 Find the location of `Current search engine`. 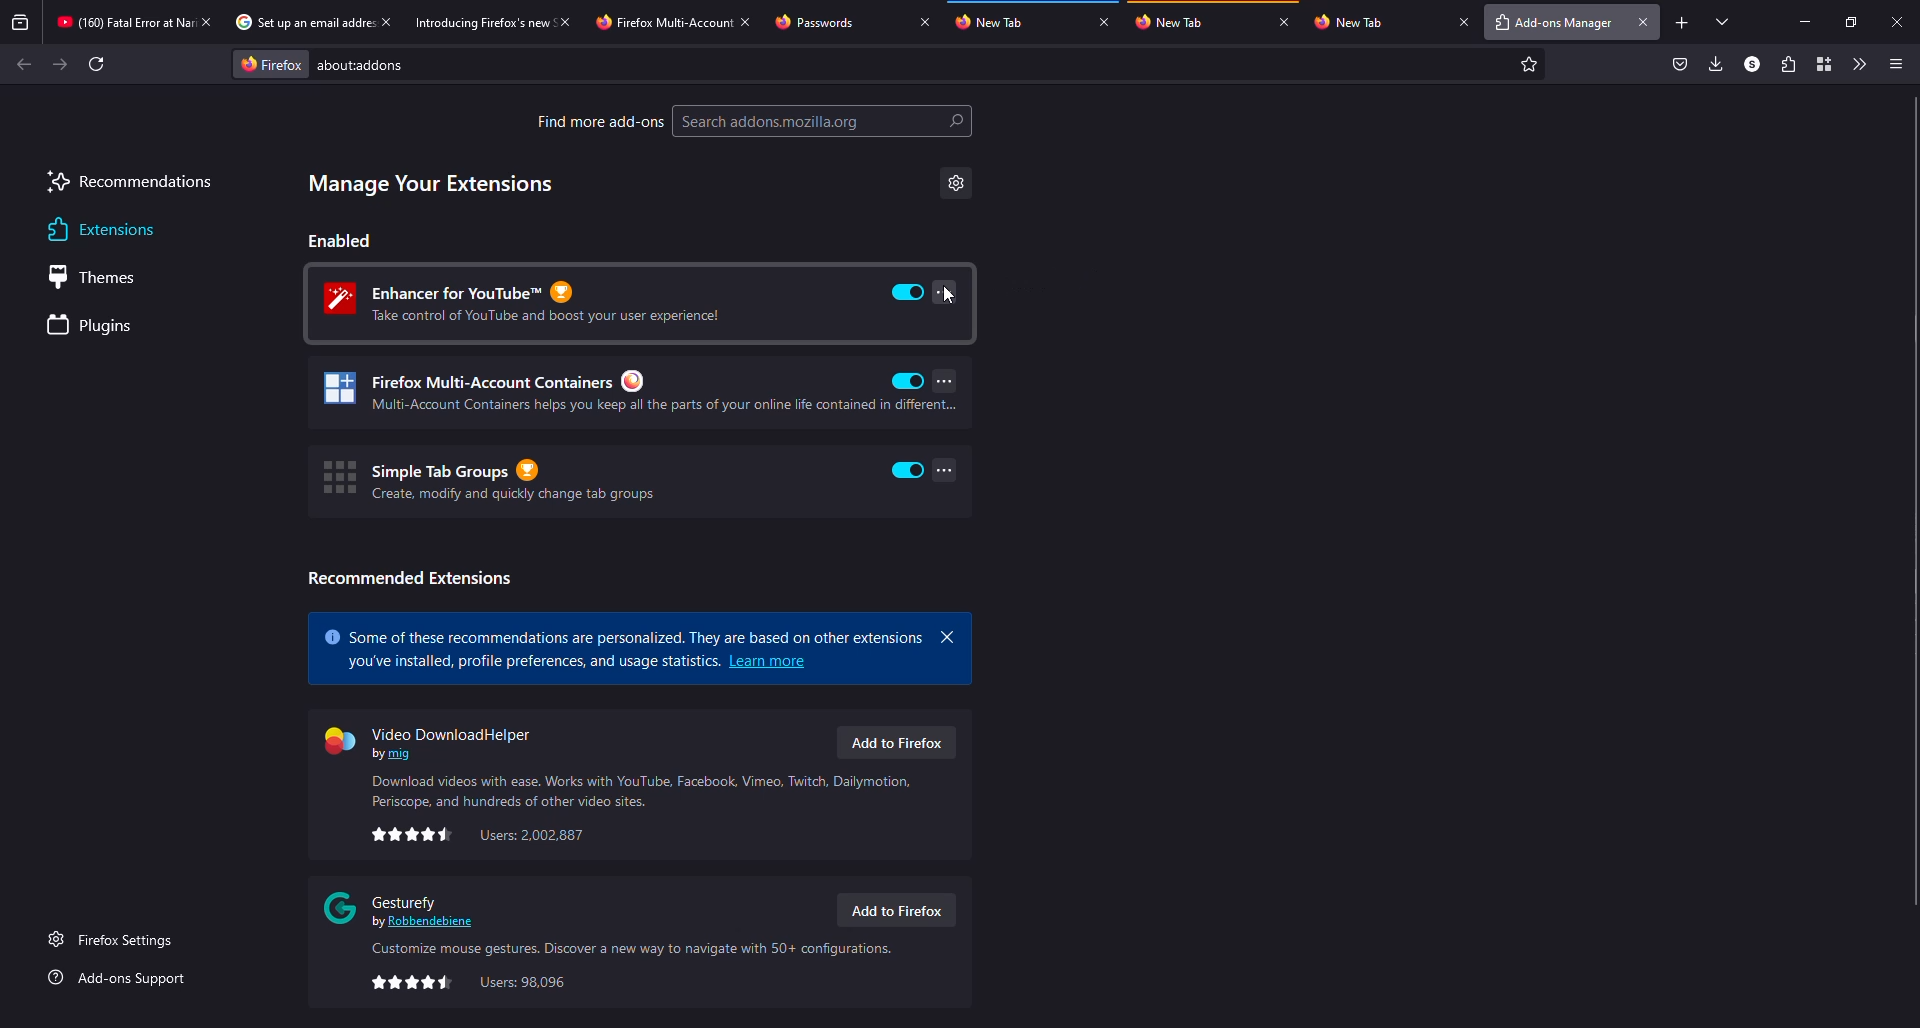

Current search engine is located at coordinates (271, 65).